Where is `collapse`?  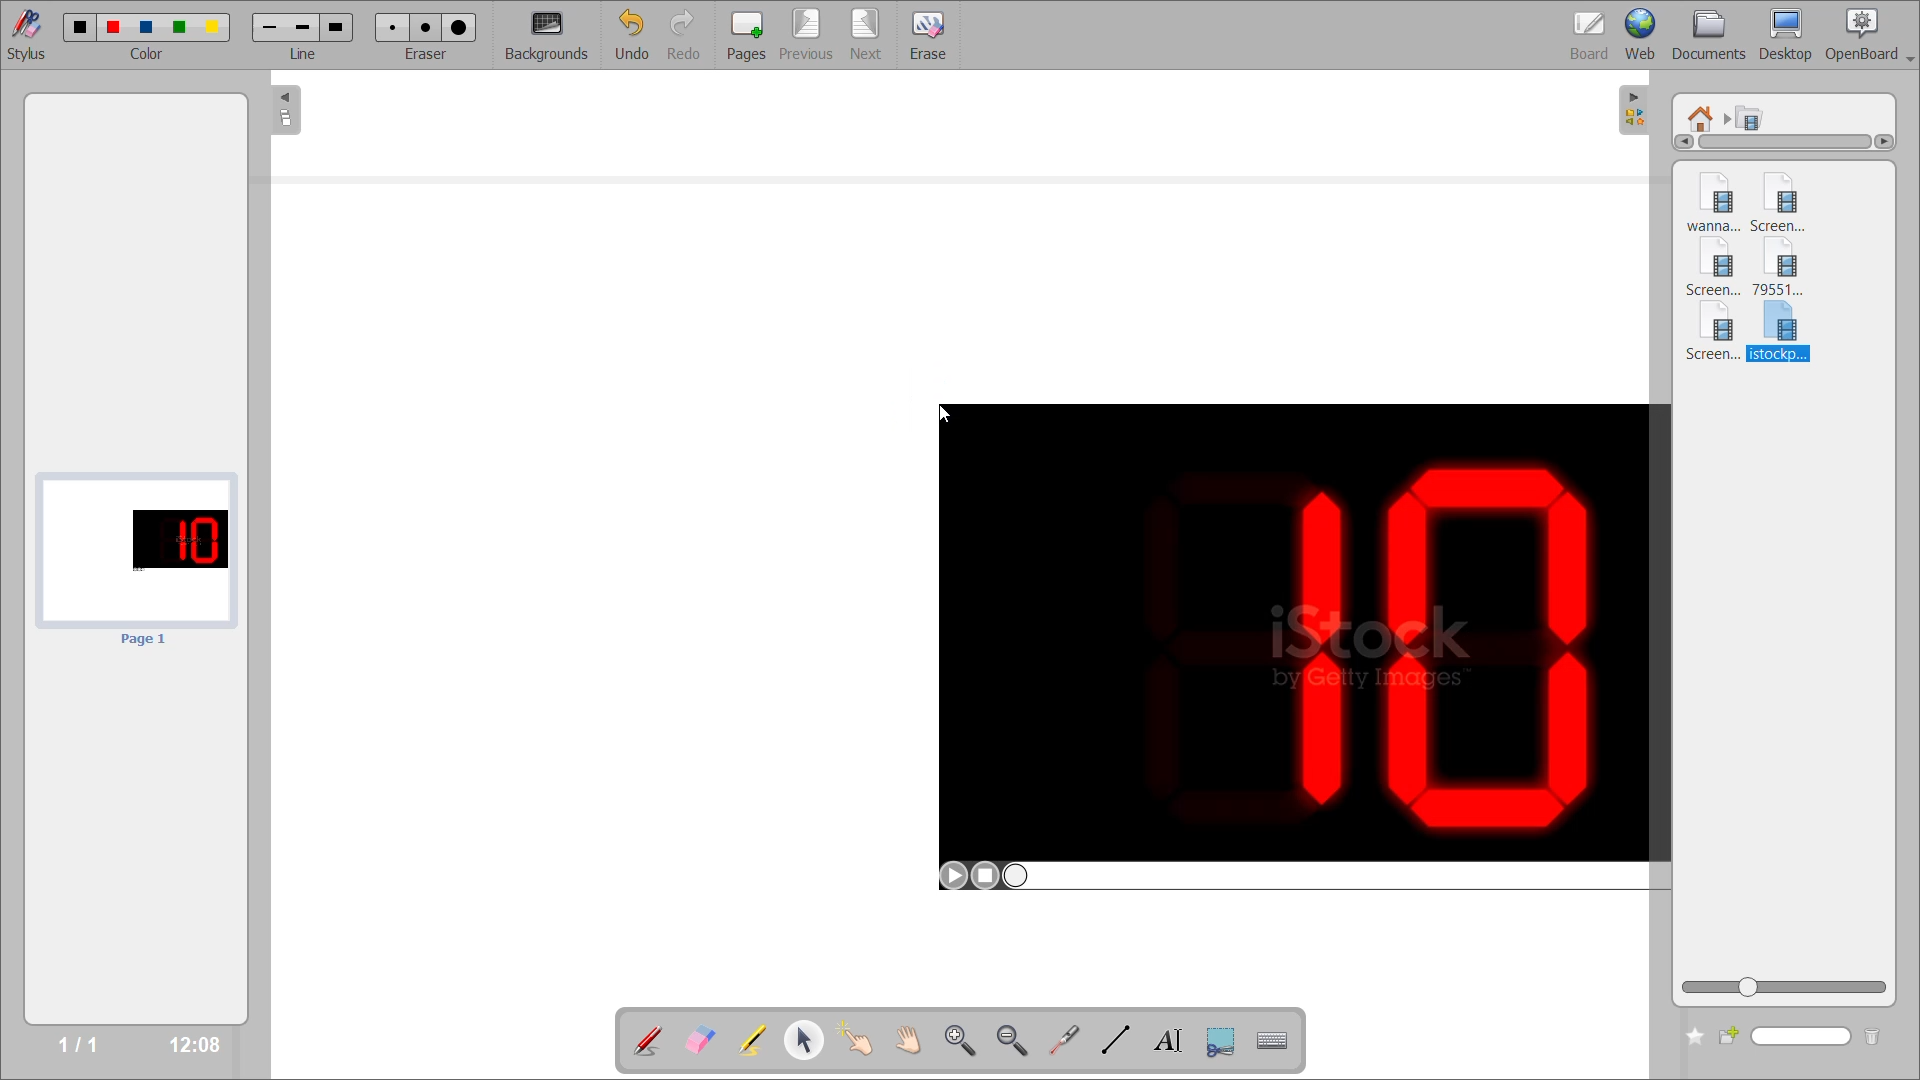
collapse is located at coordinates (283, 113).